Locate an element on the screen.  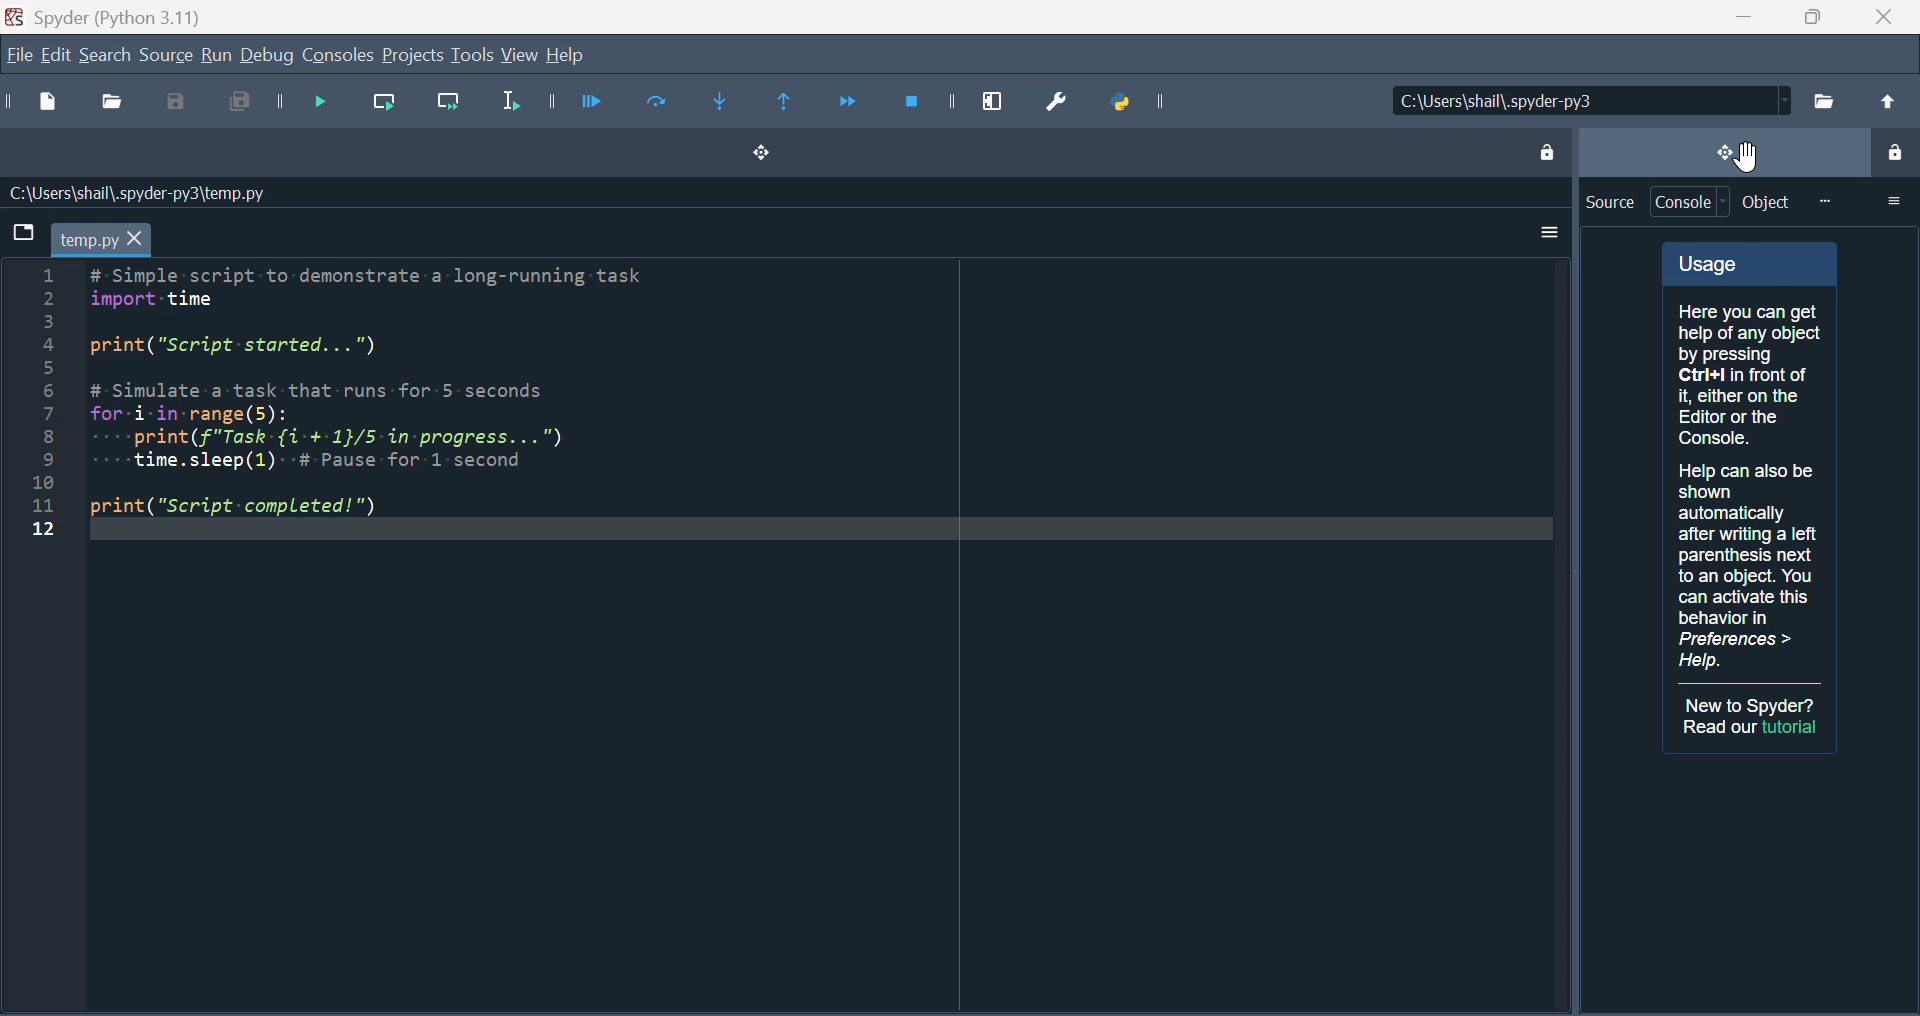
open file is located at coordinates (116, 105).